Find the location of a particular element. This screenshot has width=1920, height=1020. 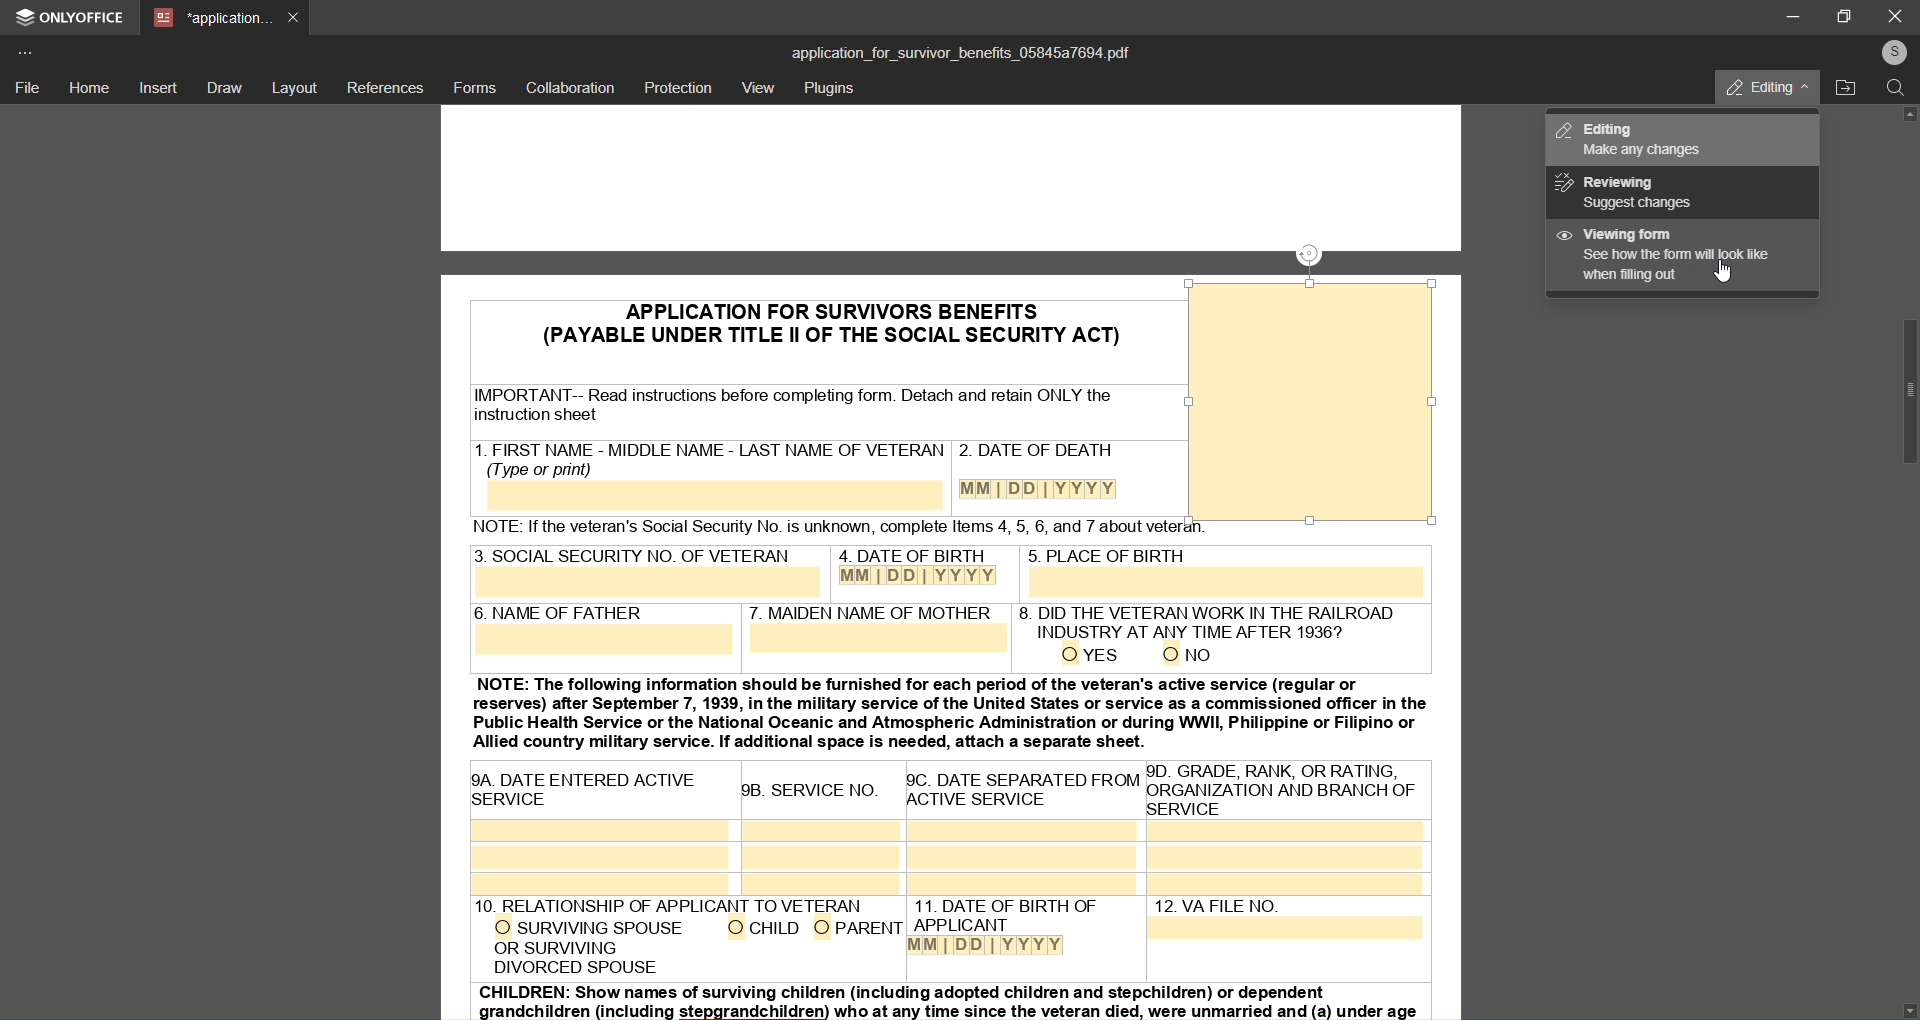

onlyoffice is located at coordinates (72, 20).